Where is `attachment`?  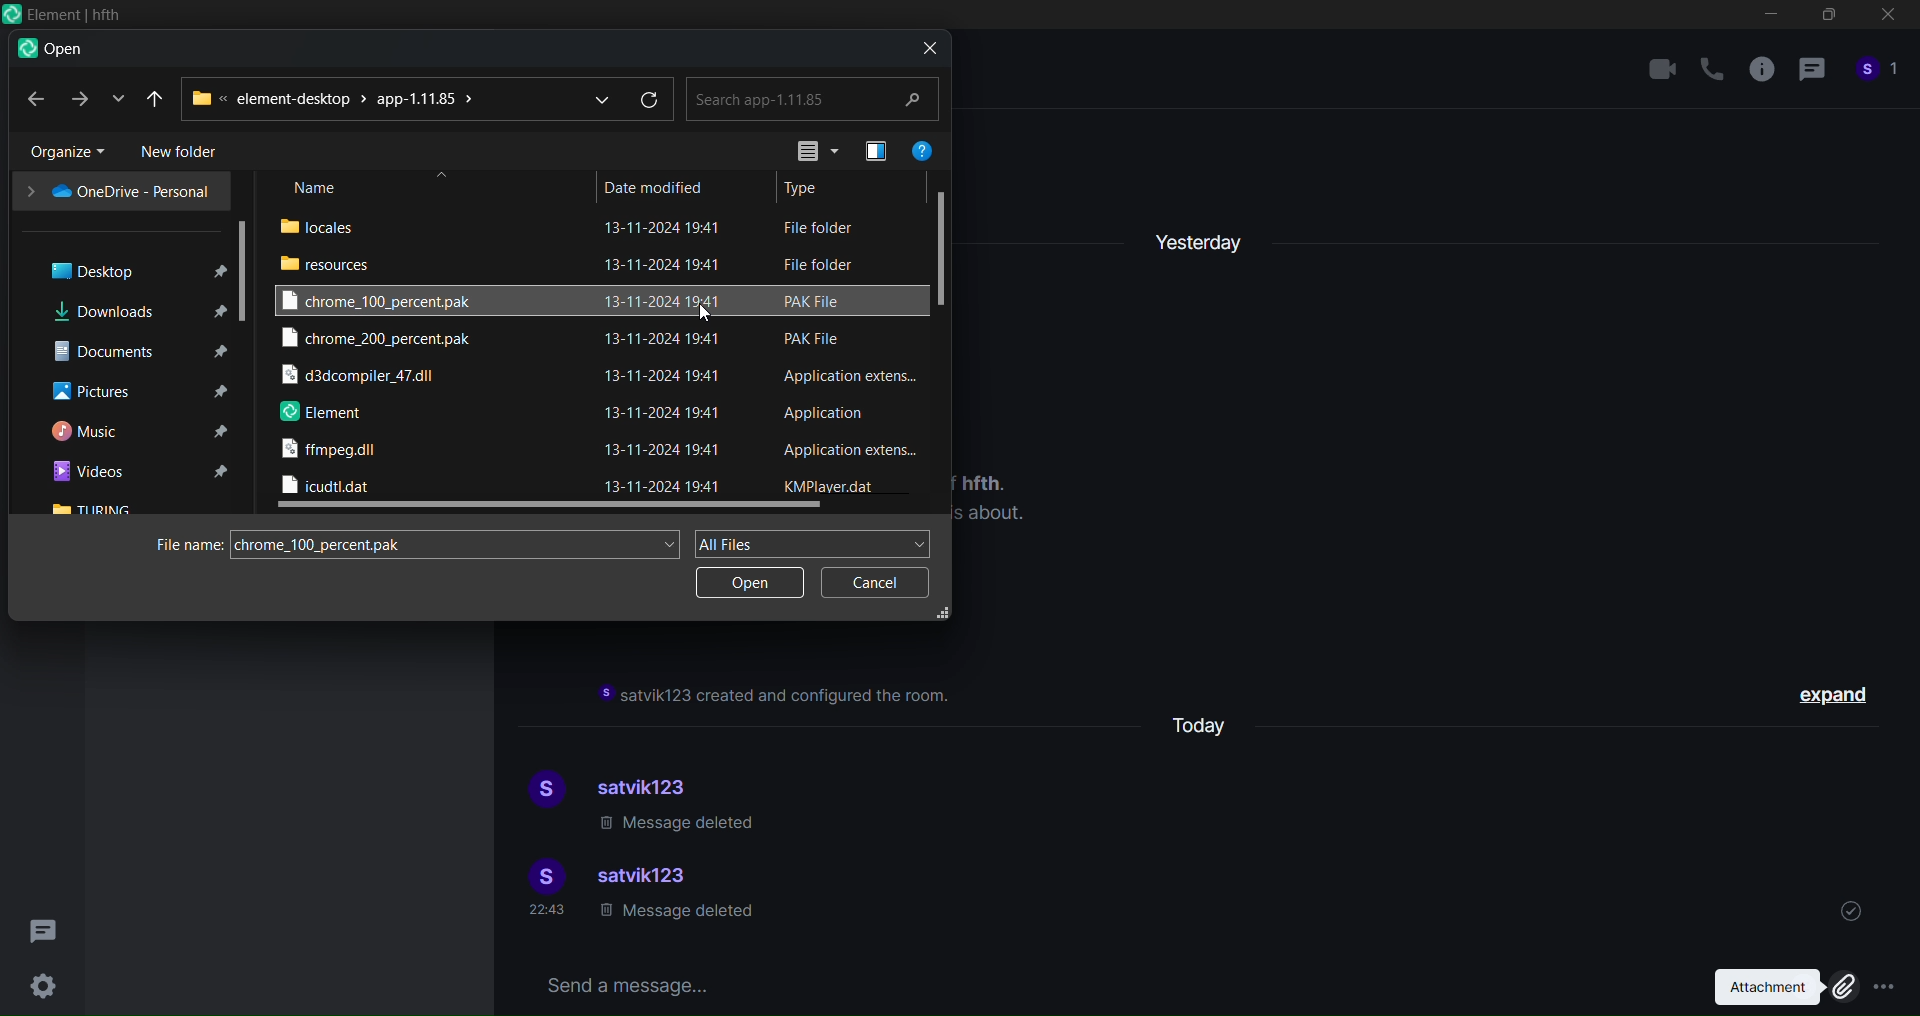
attachment is located at coordinates (1778, 987).